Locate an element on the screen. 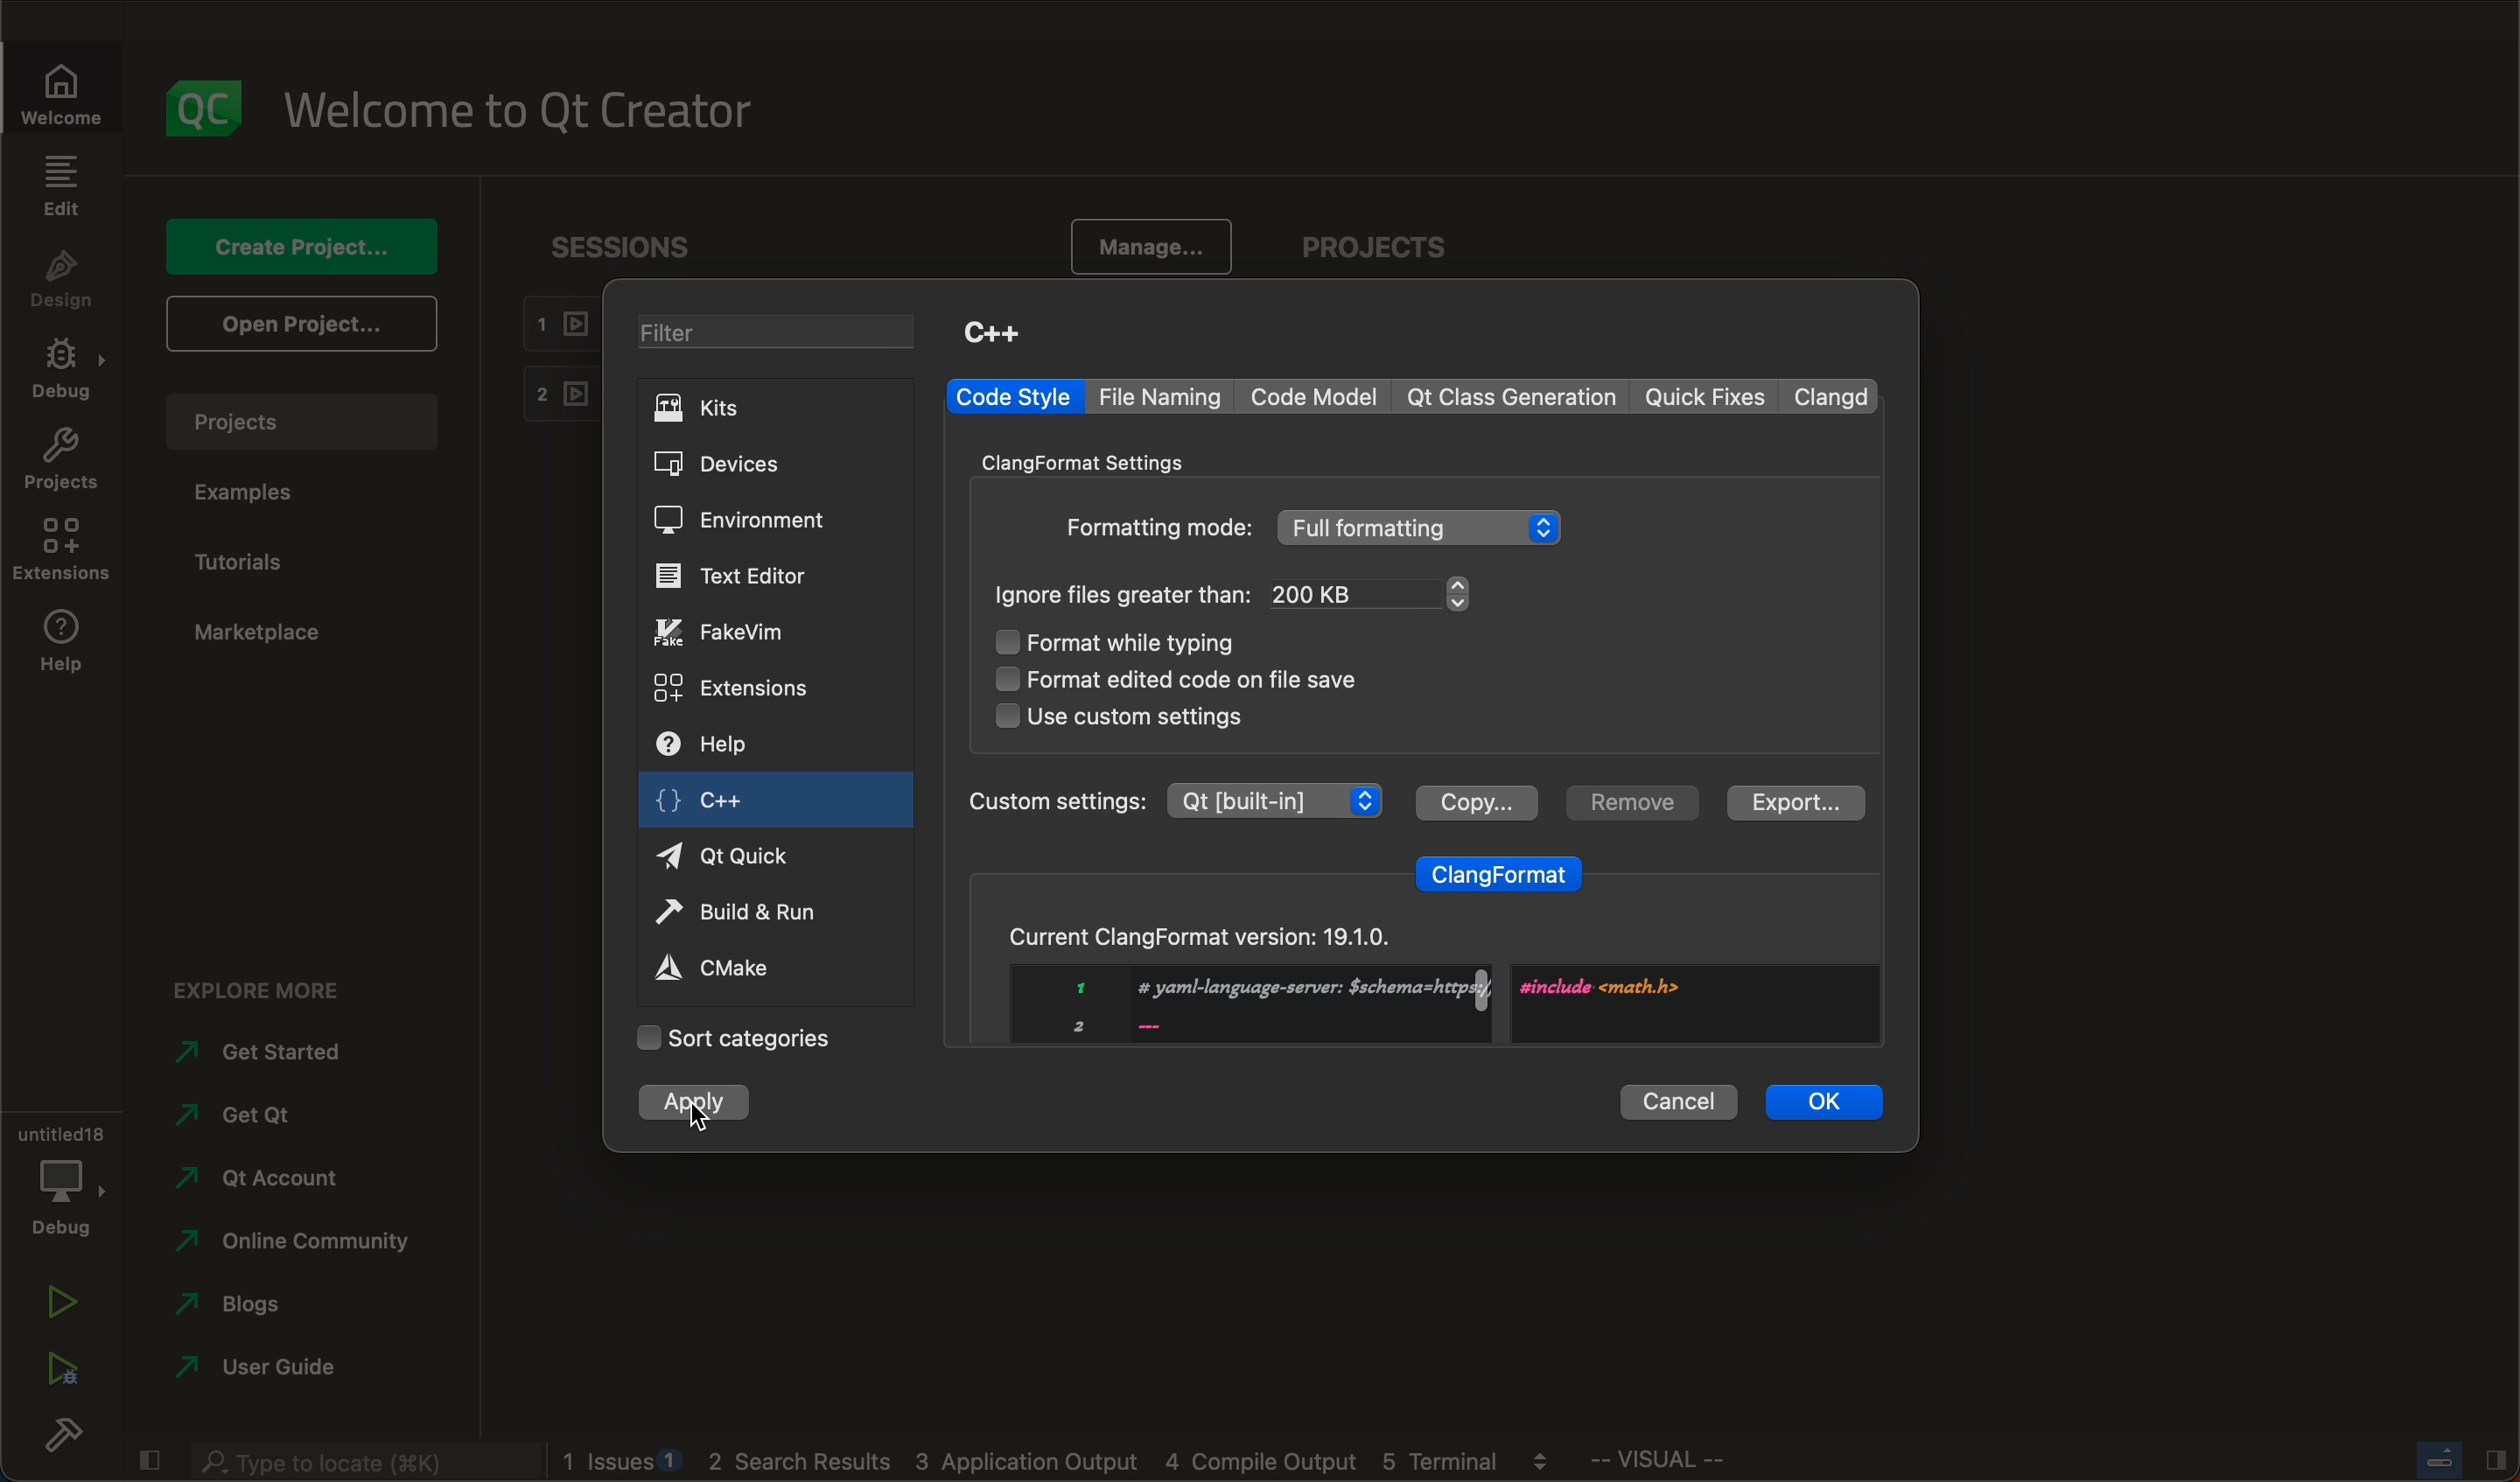 The height and width of the screenshot is (1482, 2520). qt is located at coordinates (746, 854).